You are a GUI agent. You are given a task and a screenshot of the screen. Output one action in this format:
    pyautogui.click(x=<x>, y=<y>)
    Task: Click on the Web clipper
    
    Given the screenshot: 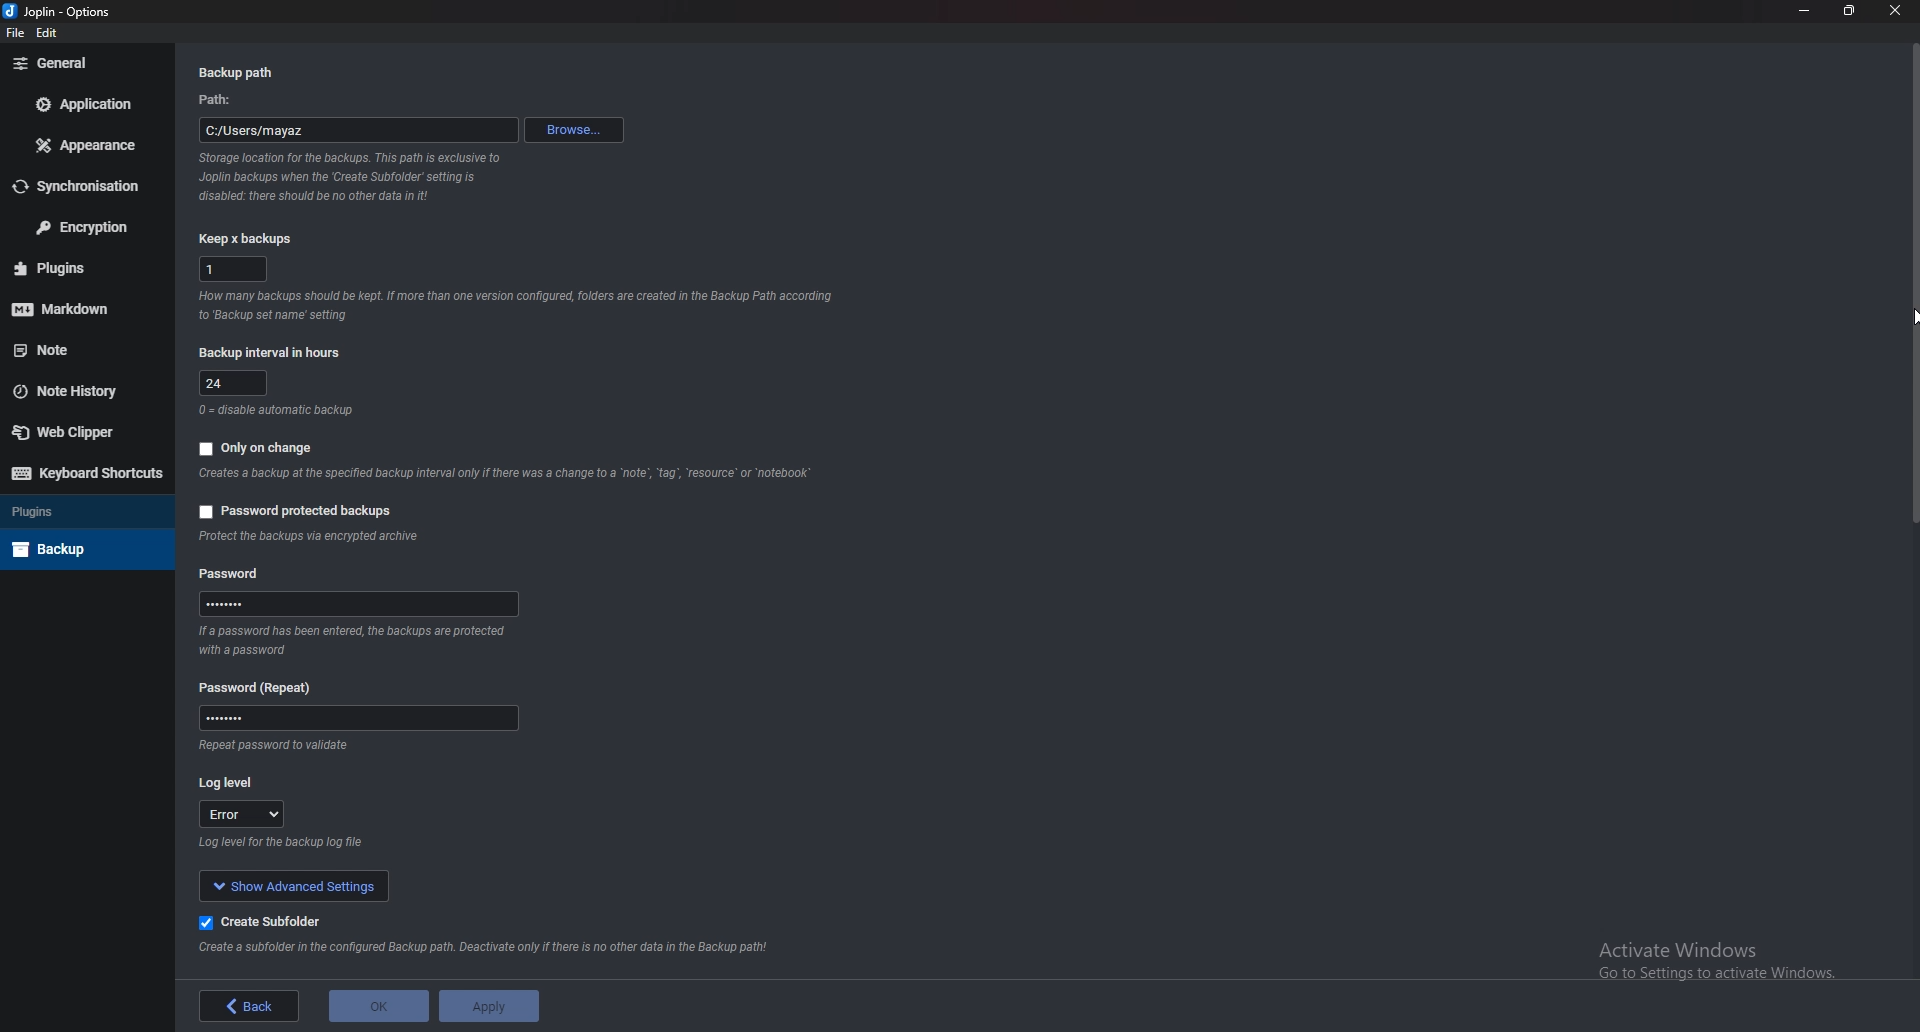 What is the action you would take?
    pyautogui.click(x=75, y=431)
    